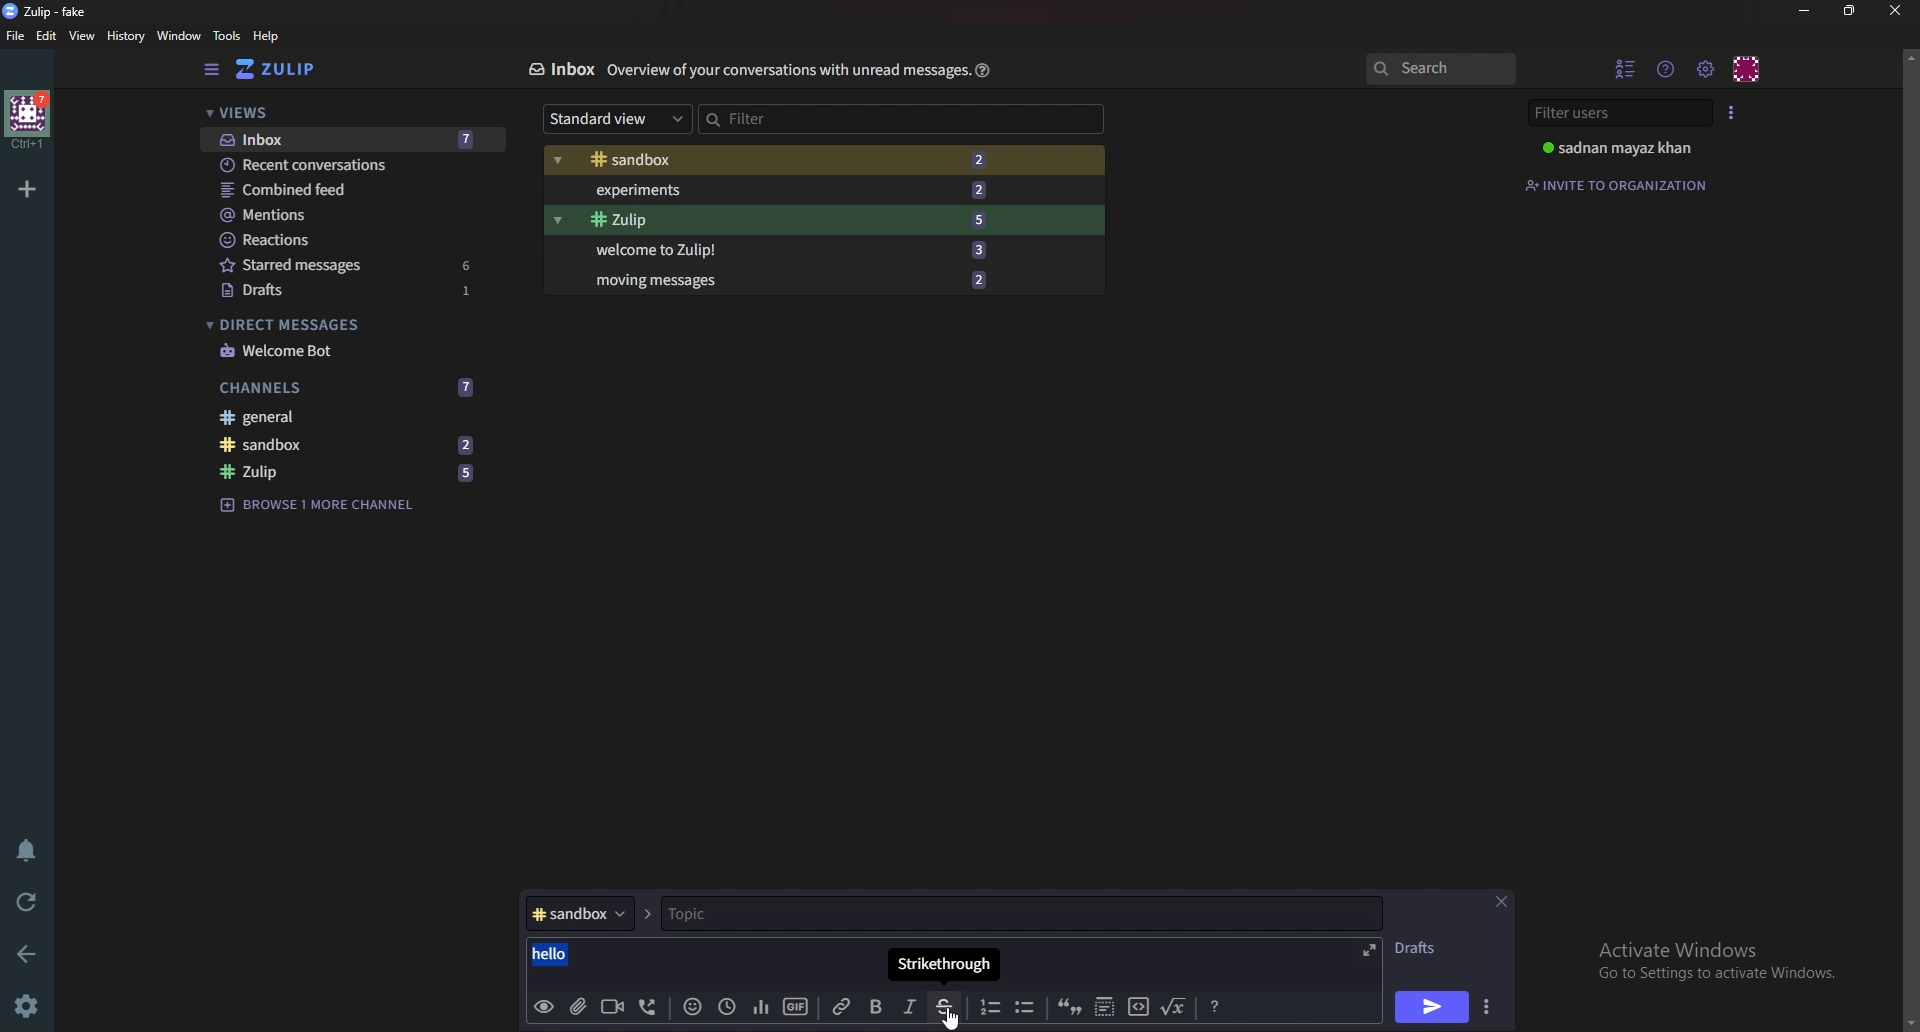 The height and width of the screenshot is (1032, 1920). Describe the element at coordinates (1444, 68) in the screenshot. I see `Search` at that location.